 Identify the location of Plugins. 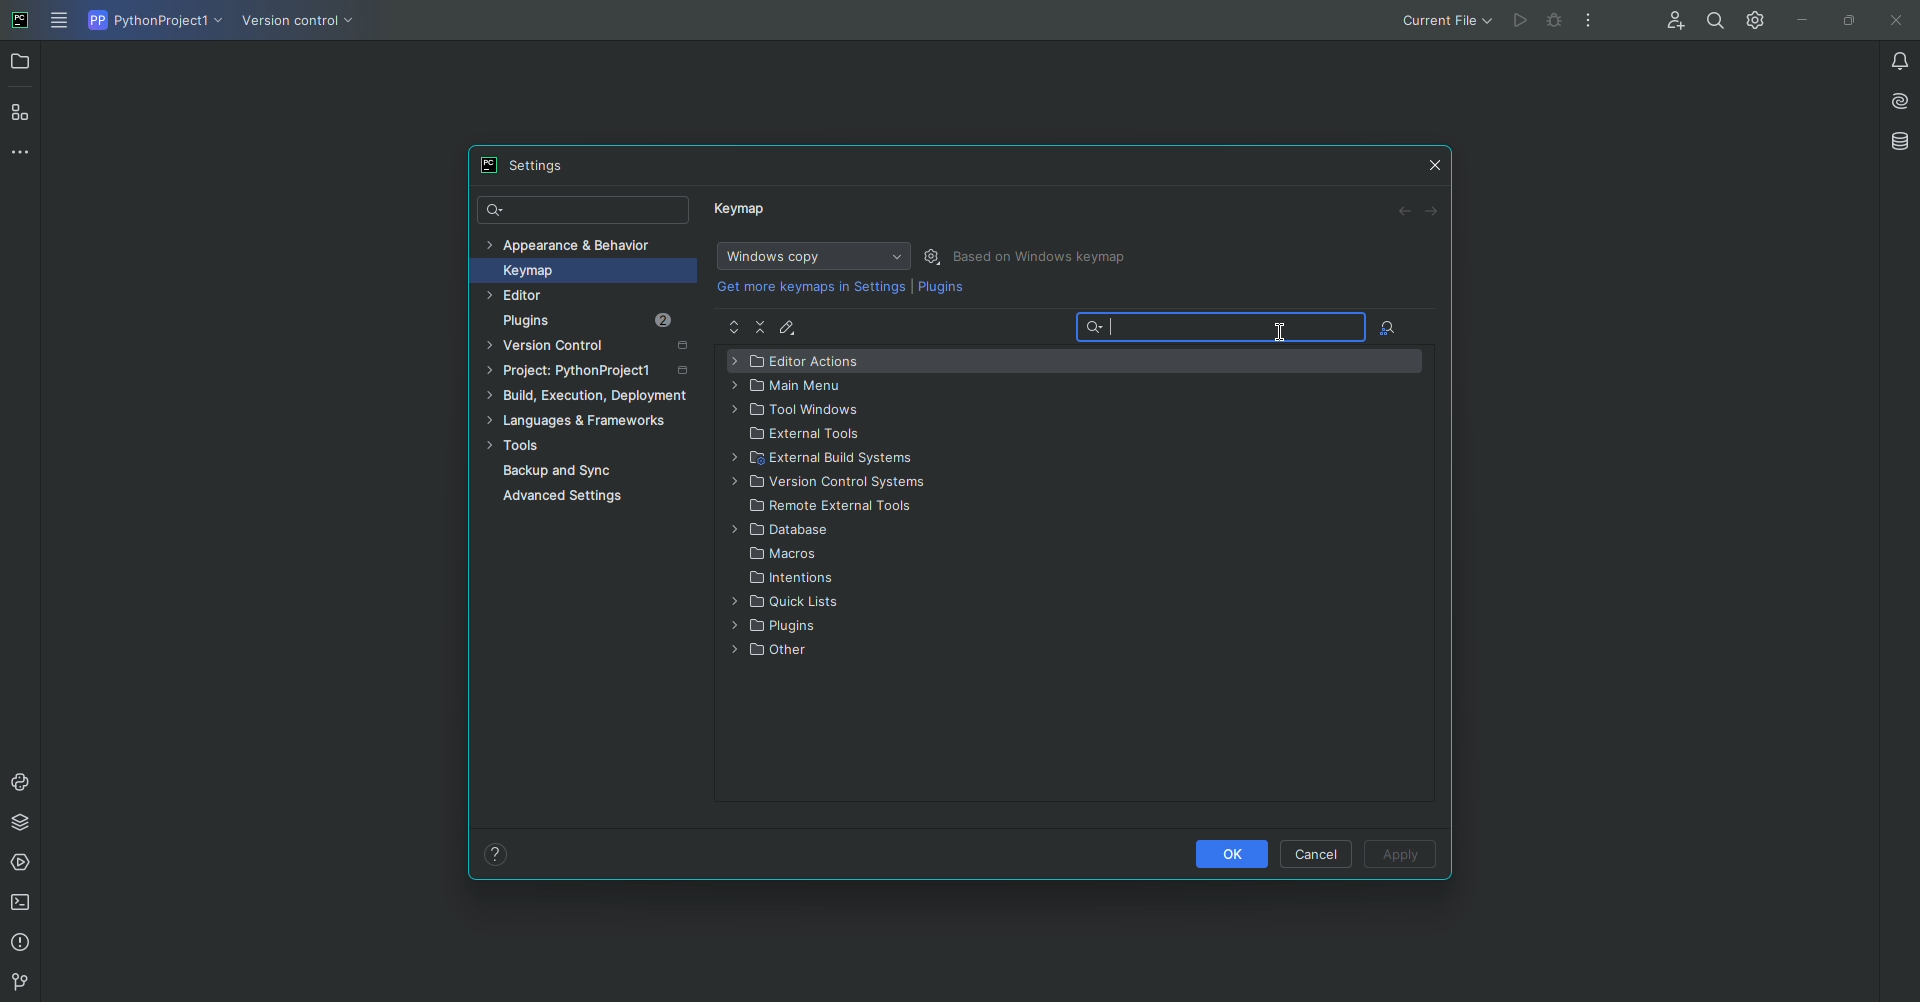
(602, 321).